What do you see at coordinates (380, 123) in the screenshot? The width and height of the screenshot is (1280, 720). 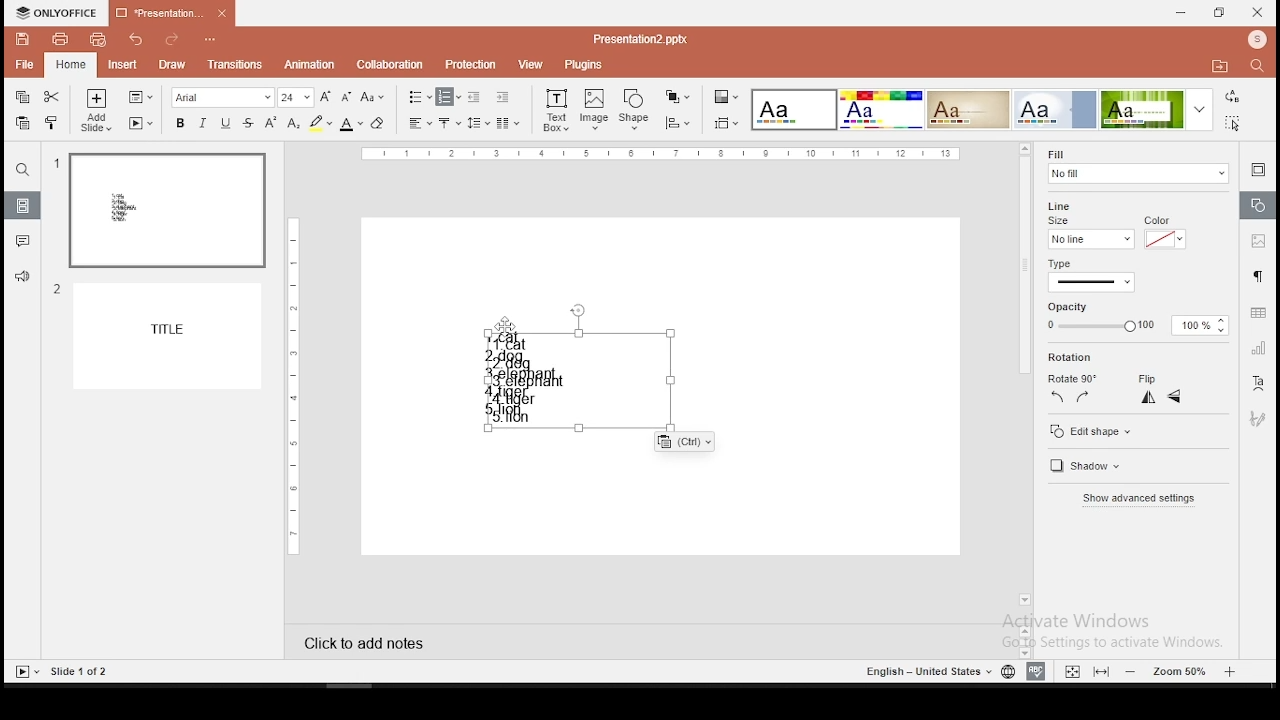 I see `eraser tool` at bounding box center [380, 123].